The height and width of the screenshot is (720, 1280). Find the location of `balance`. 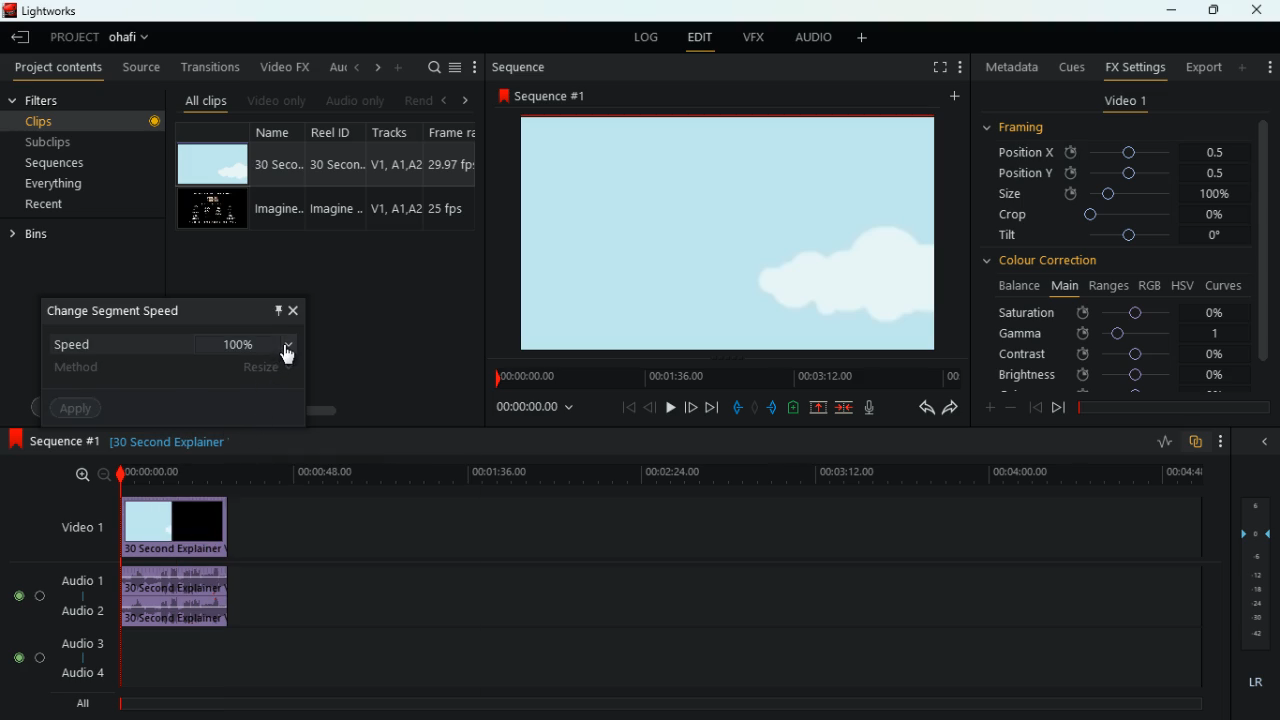

balance is located at coordinates (1016, 286).